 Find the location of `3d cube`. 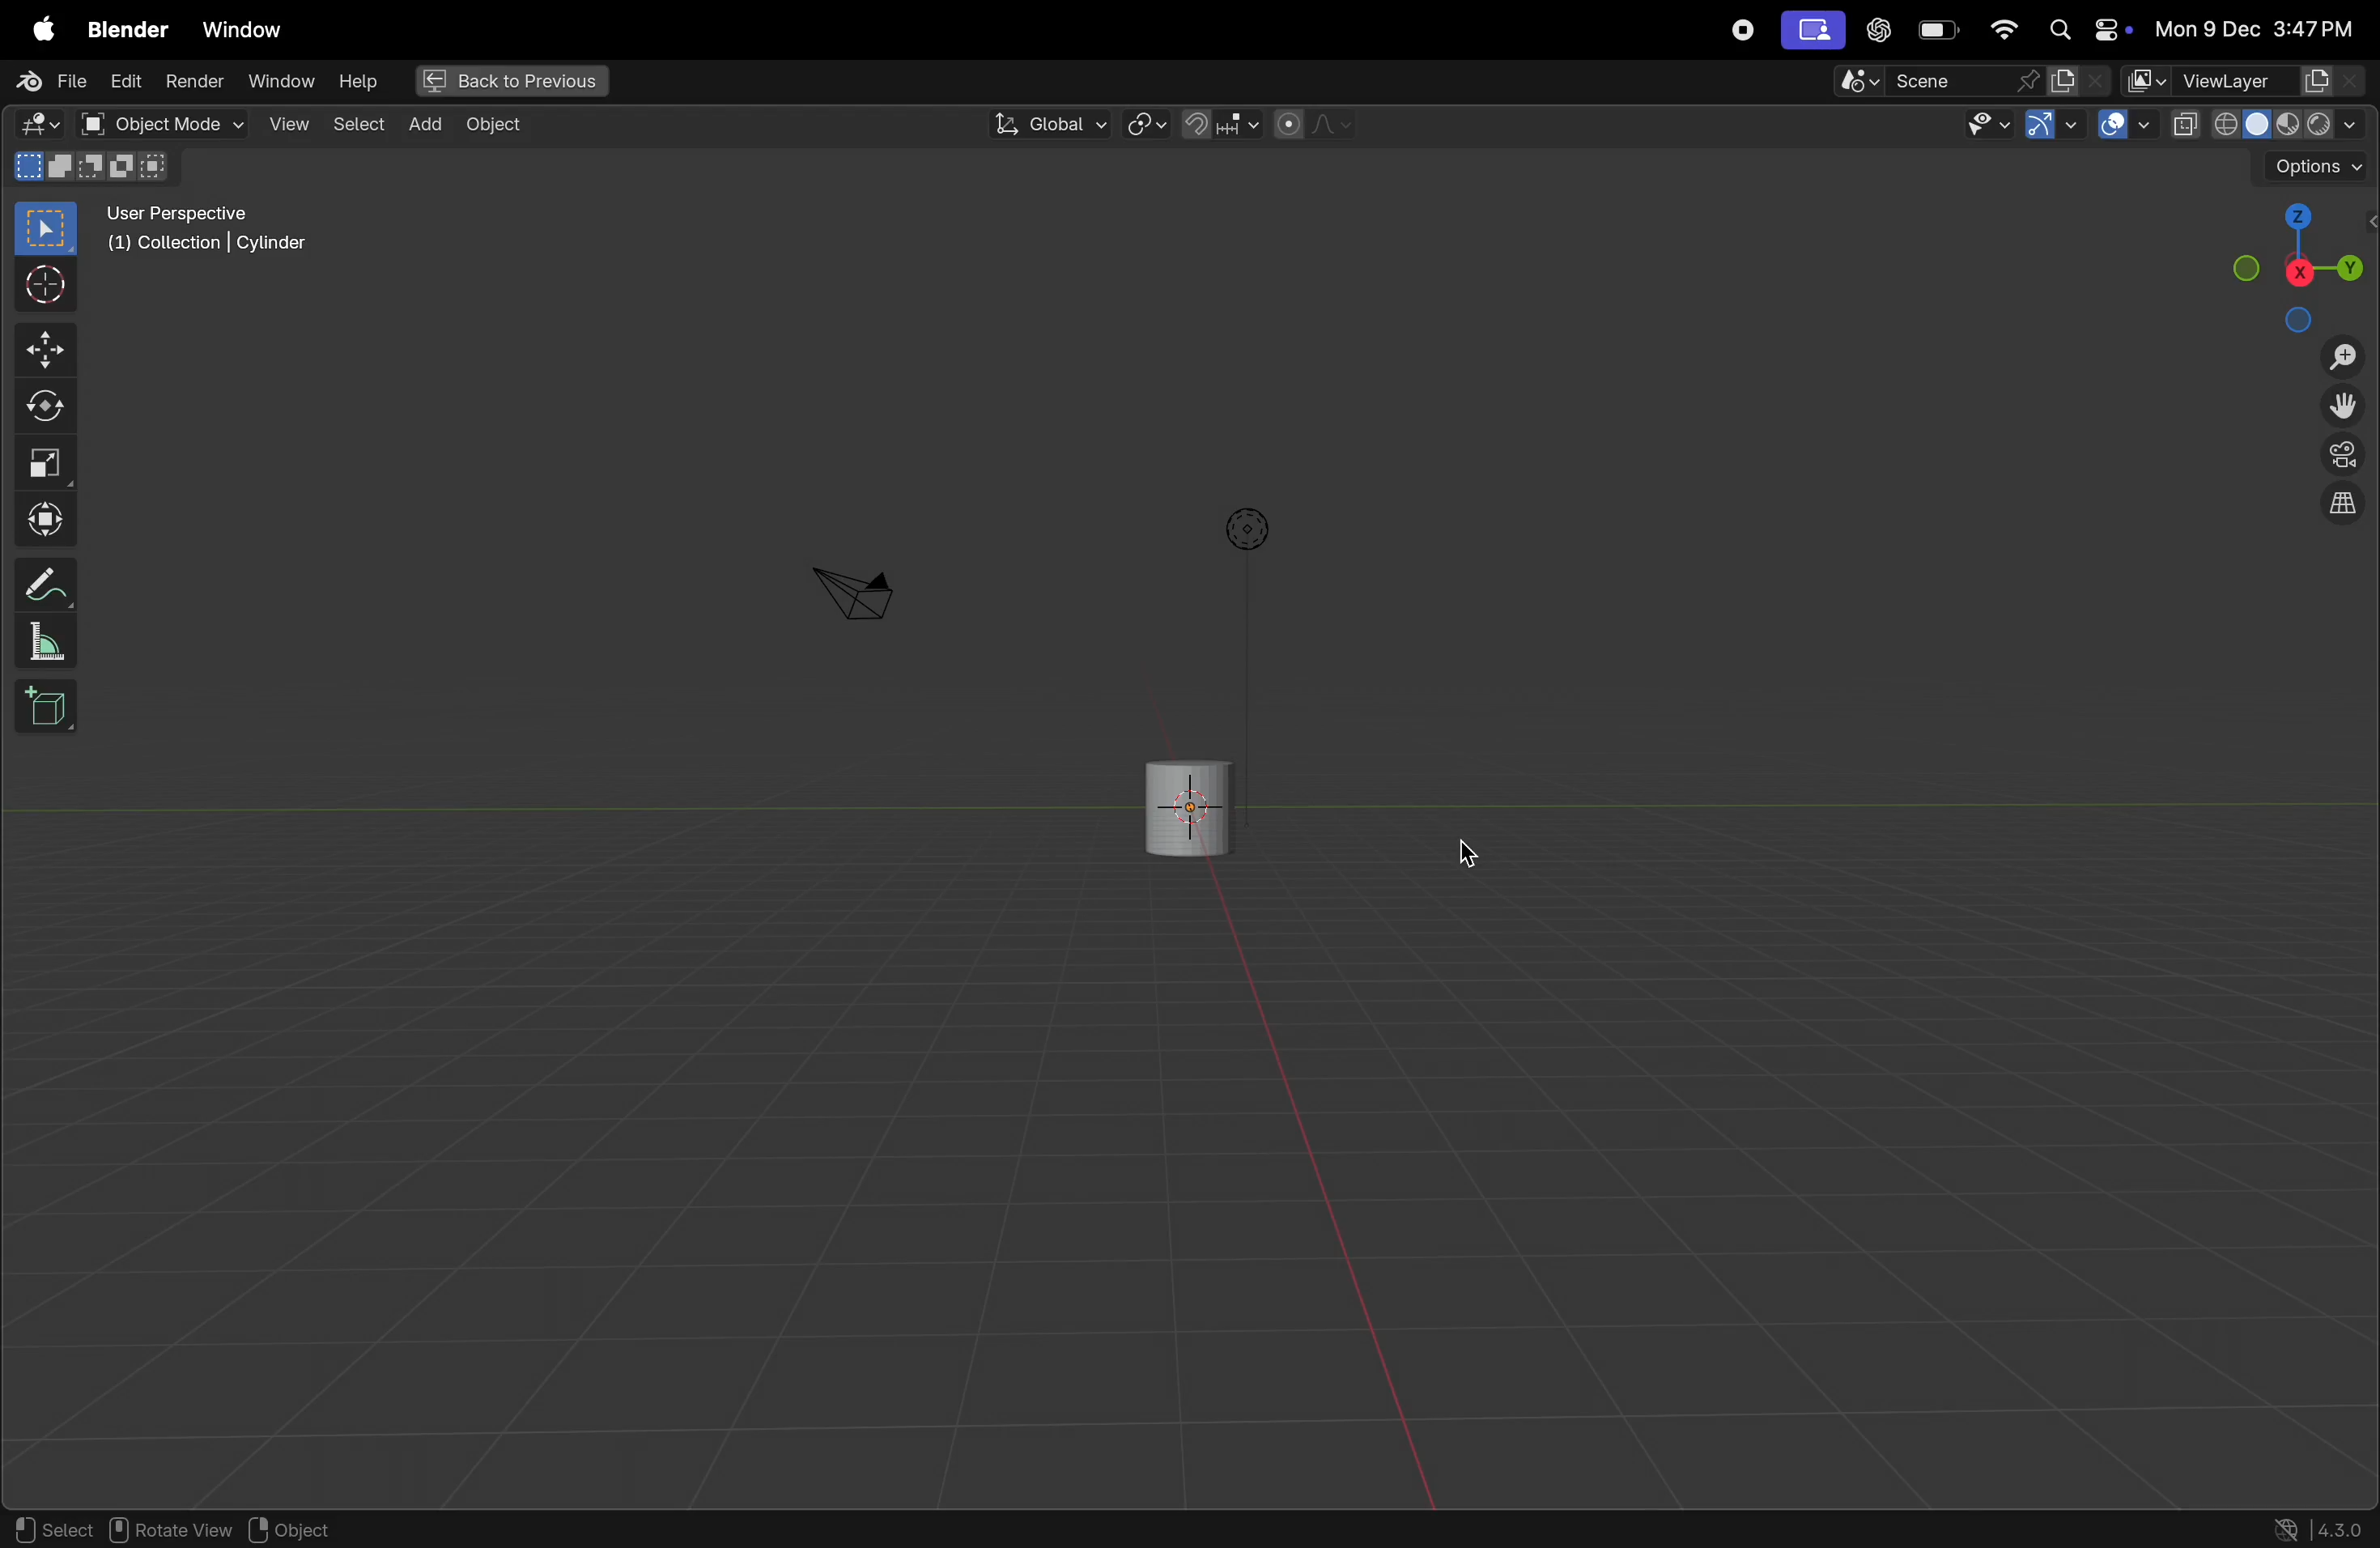

3d cube is located at coordinates (47, 707).